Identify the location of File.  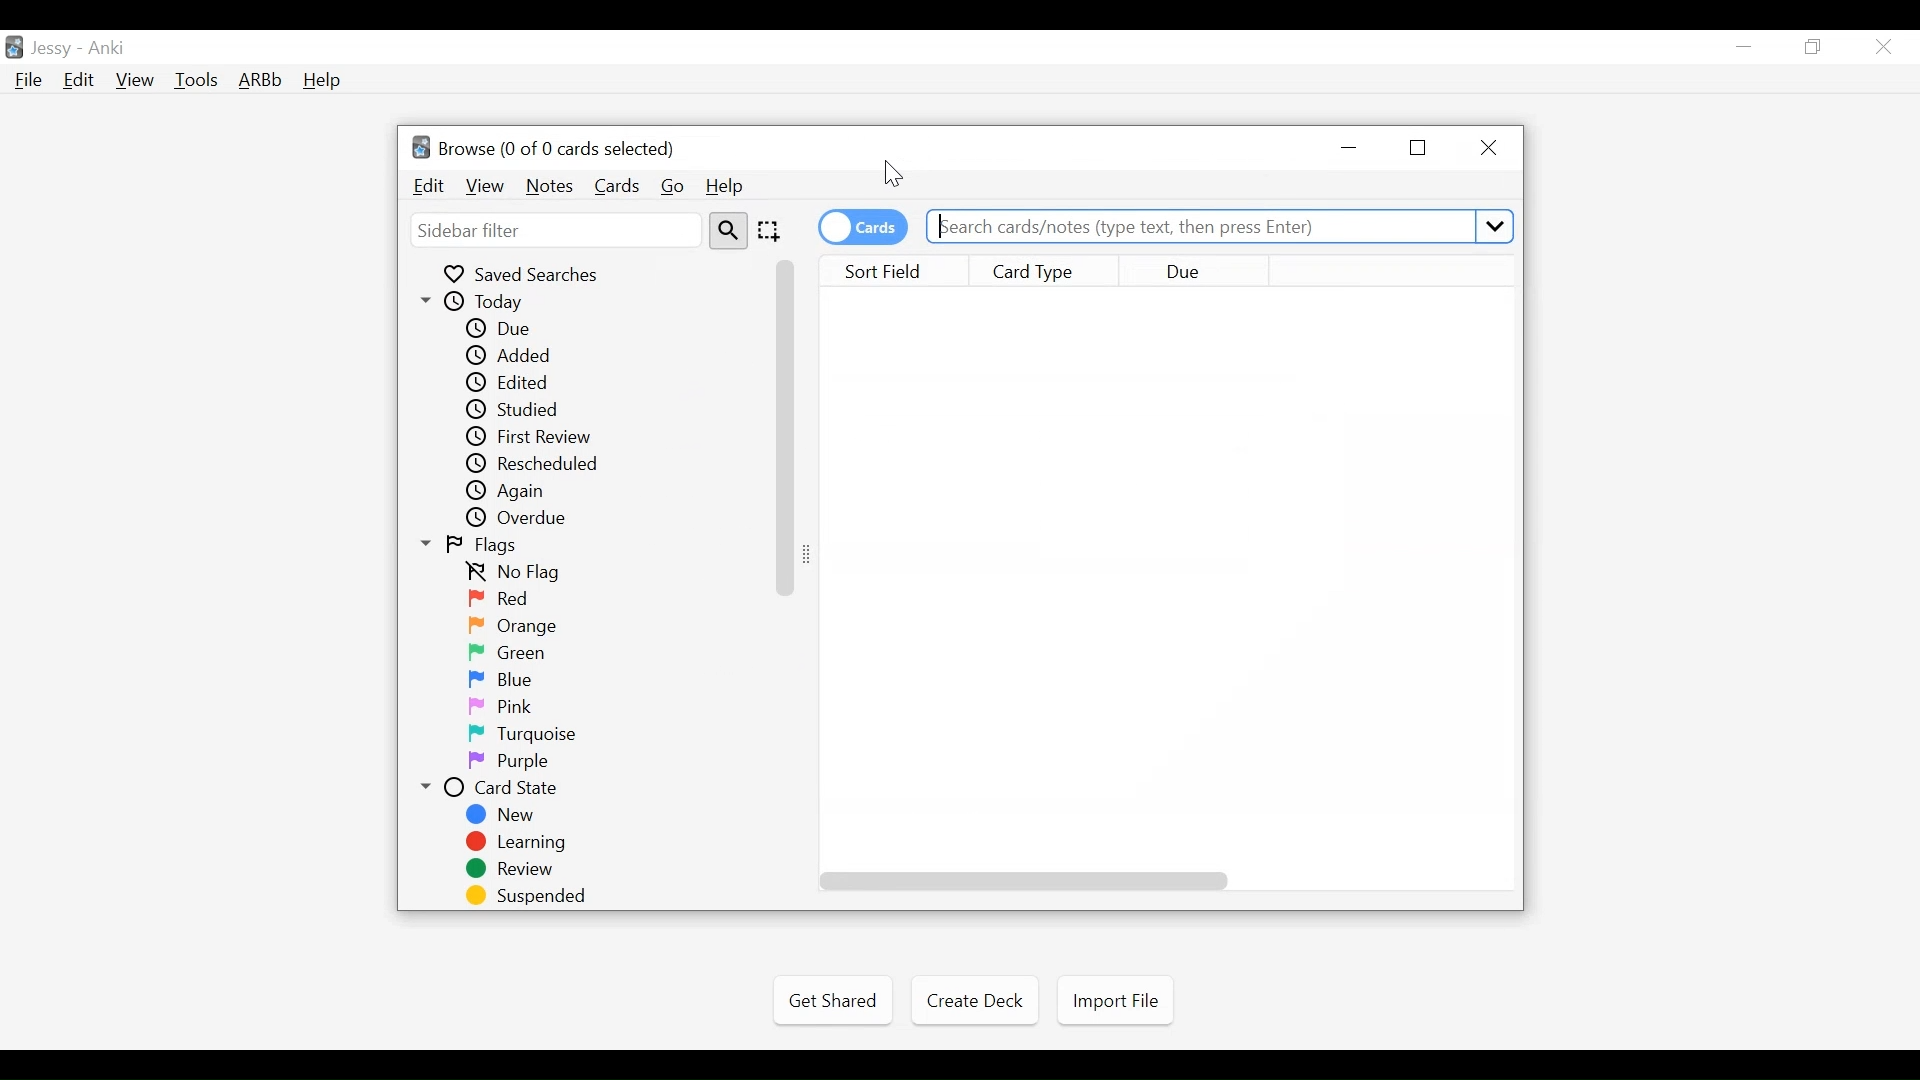
(33, 82).